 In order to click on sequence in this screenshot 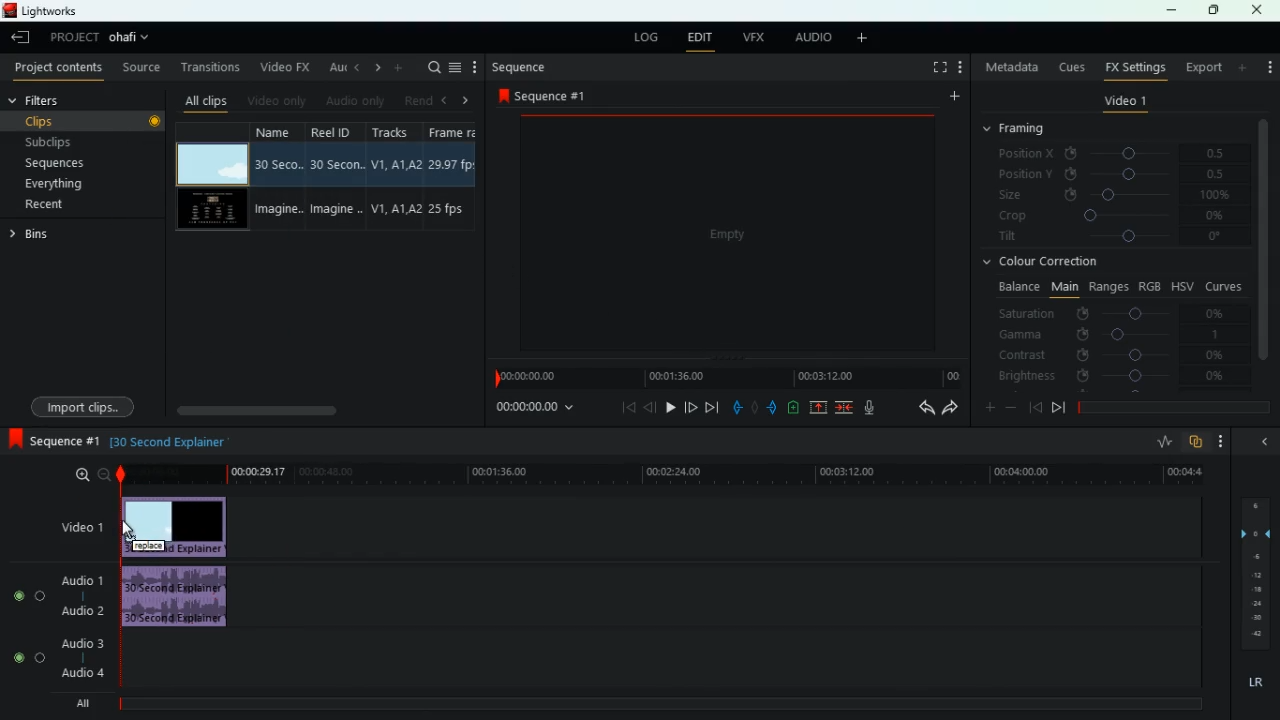, I will do `click(55, 442)`.